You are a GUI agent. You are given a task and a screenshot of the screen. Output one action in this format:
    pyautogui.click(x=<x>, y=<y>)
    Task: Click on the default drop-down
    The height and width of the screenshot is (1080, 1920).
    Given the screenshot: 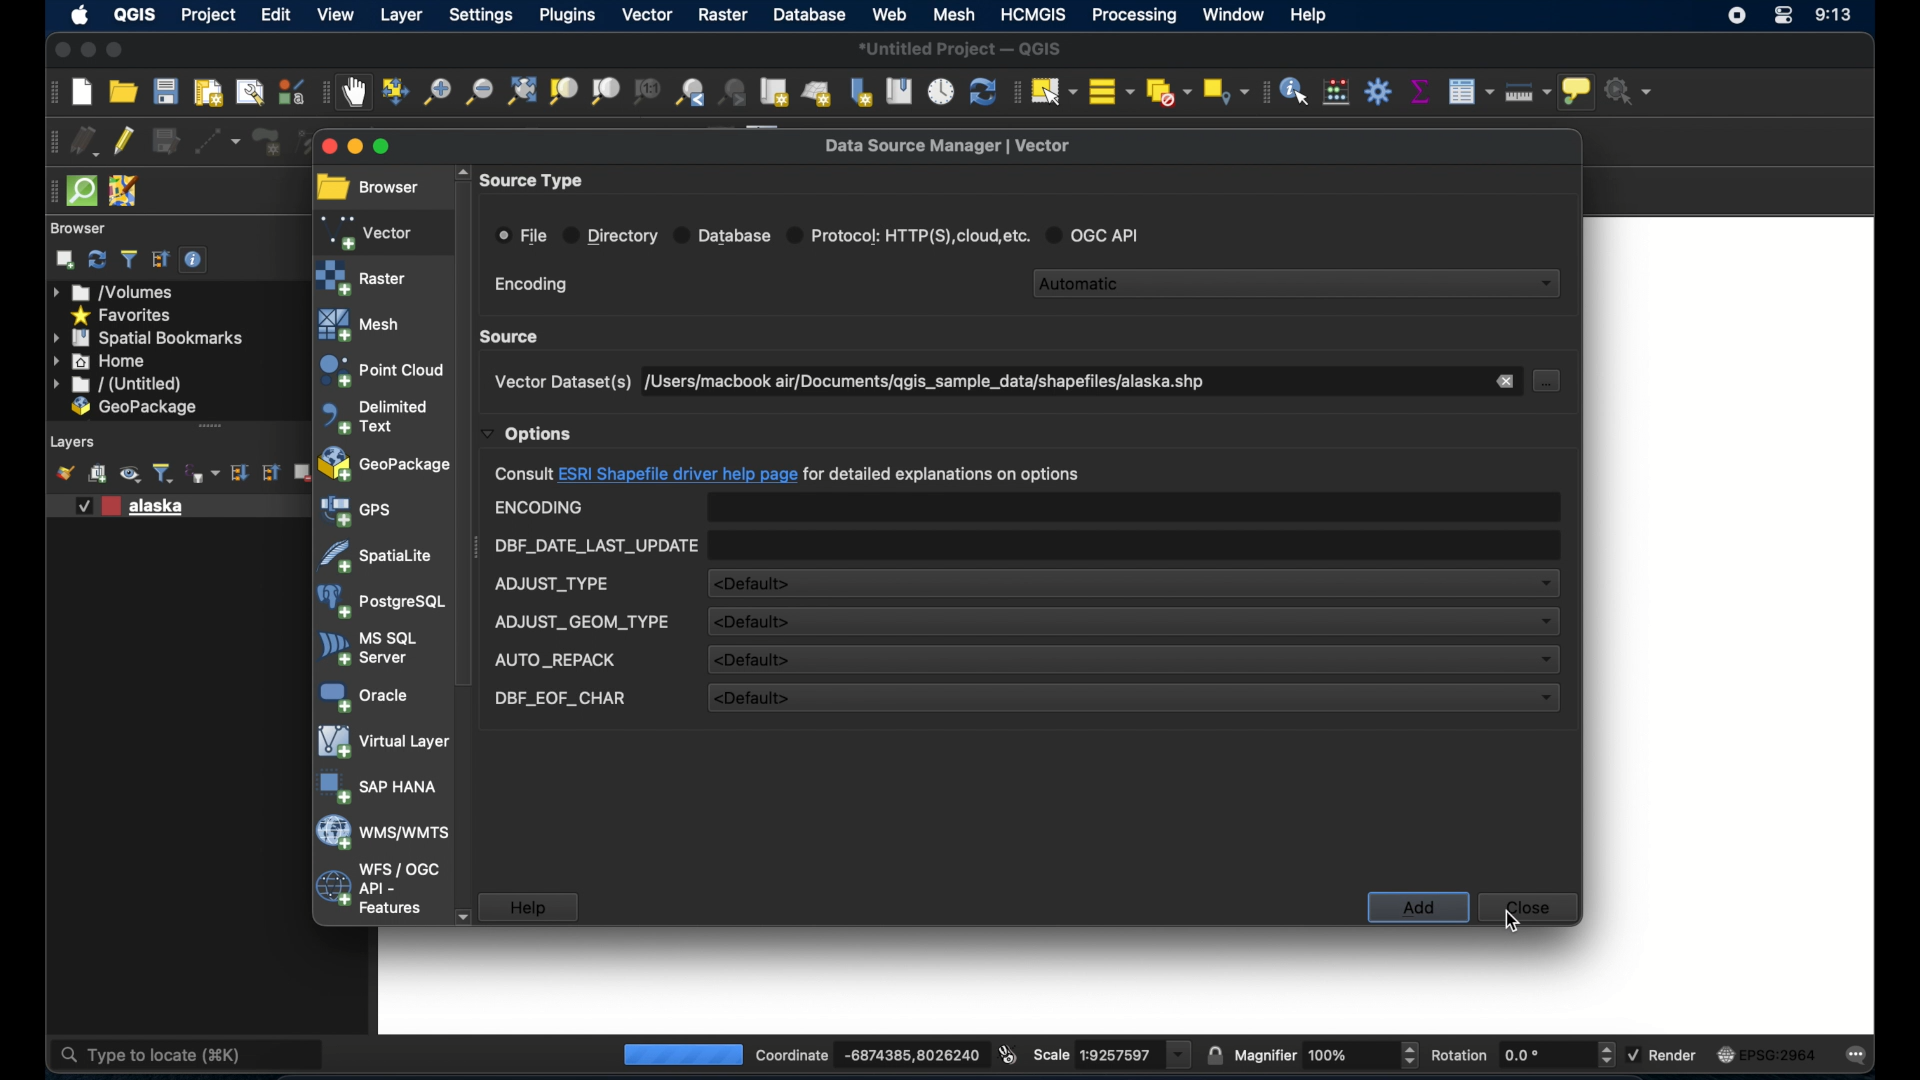 What is the action you would take?
    pyautogui.click(x=1133, y=660)
    